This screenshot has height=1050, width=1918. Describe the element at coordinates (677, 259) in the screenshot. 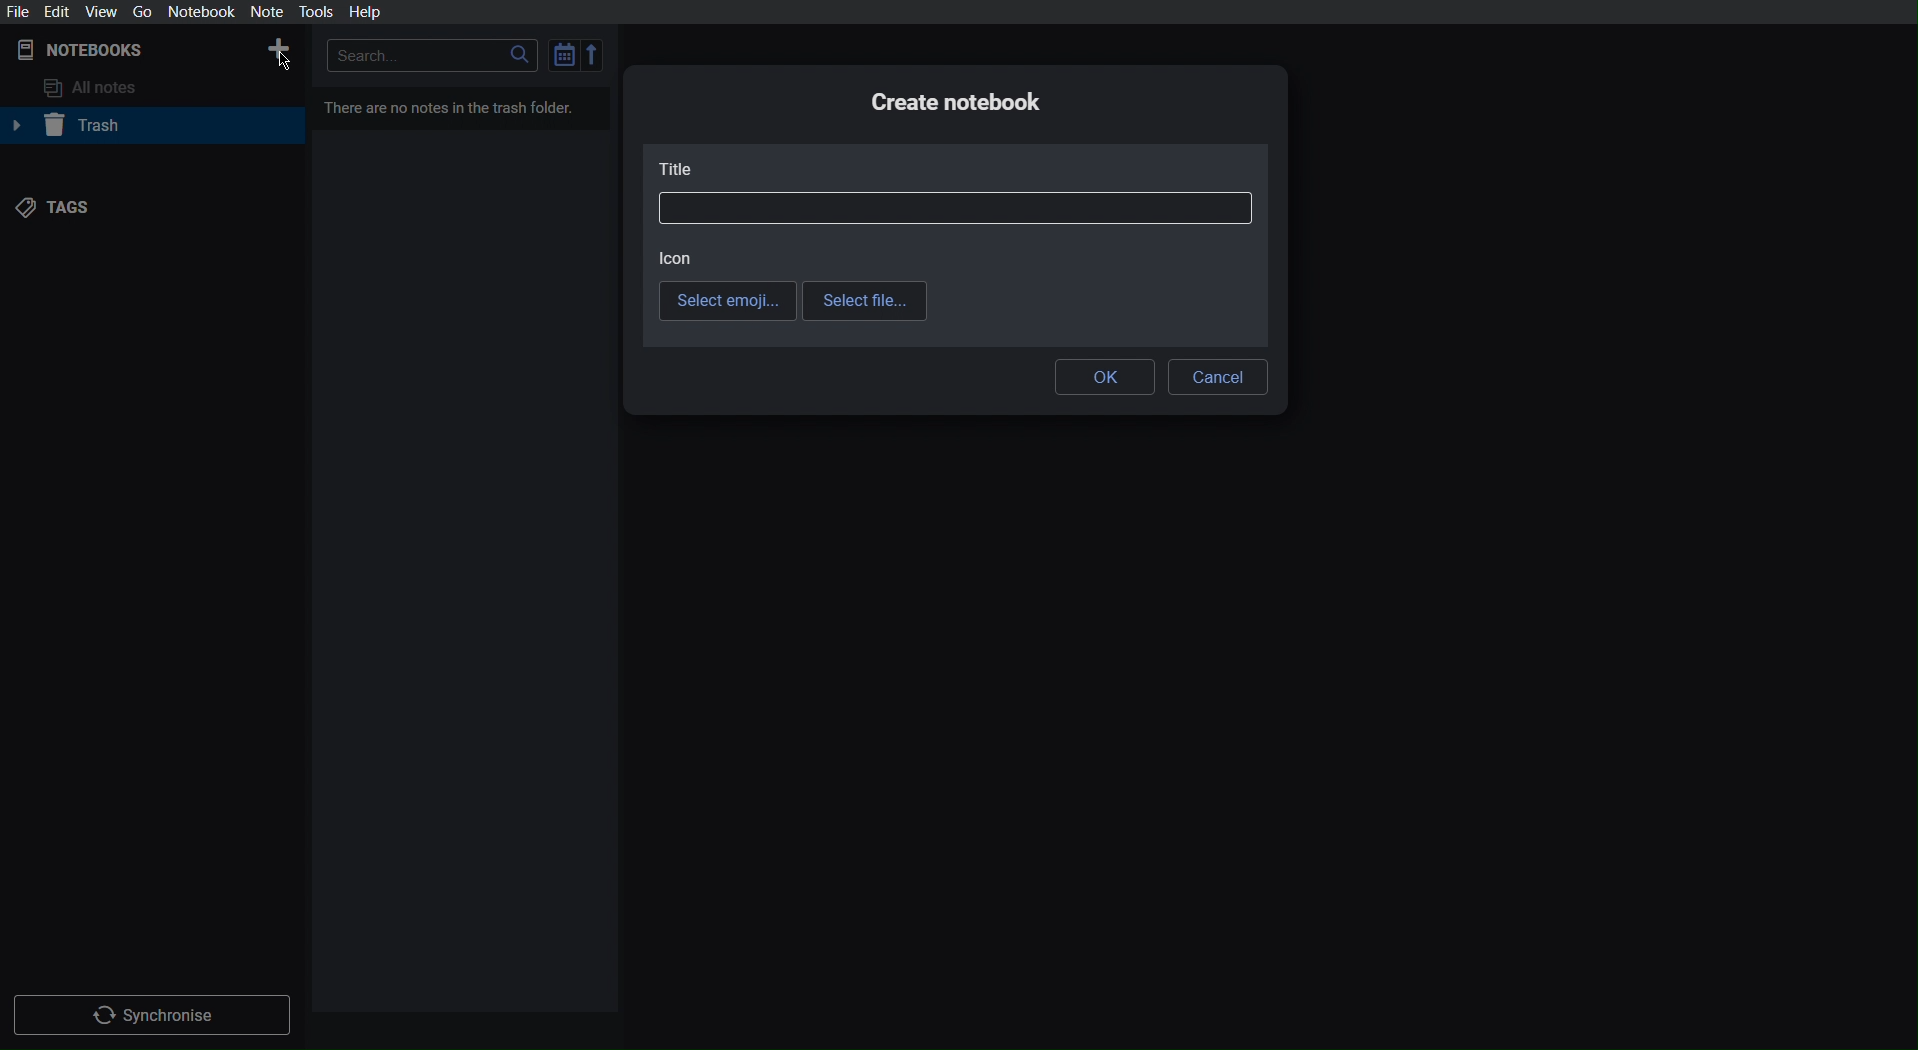

I see `Icon` at that location.